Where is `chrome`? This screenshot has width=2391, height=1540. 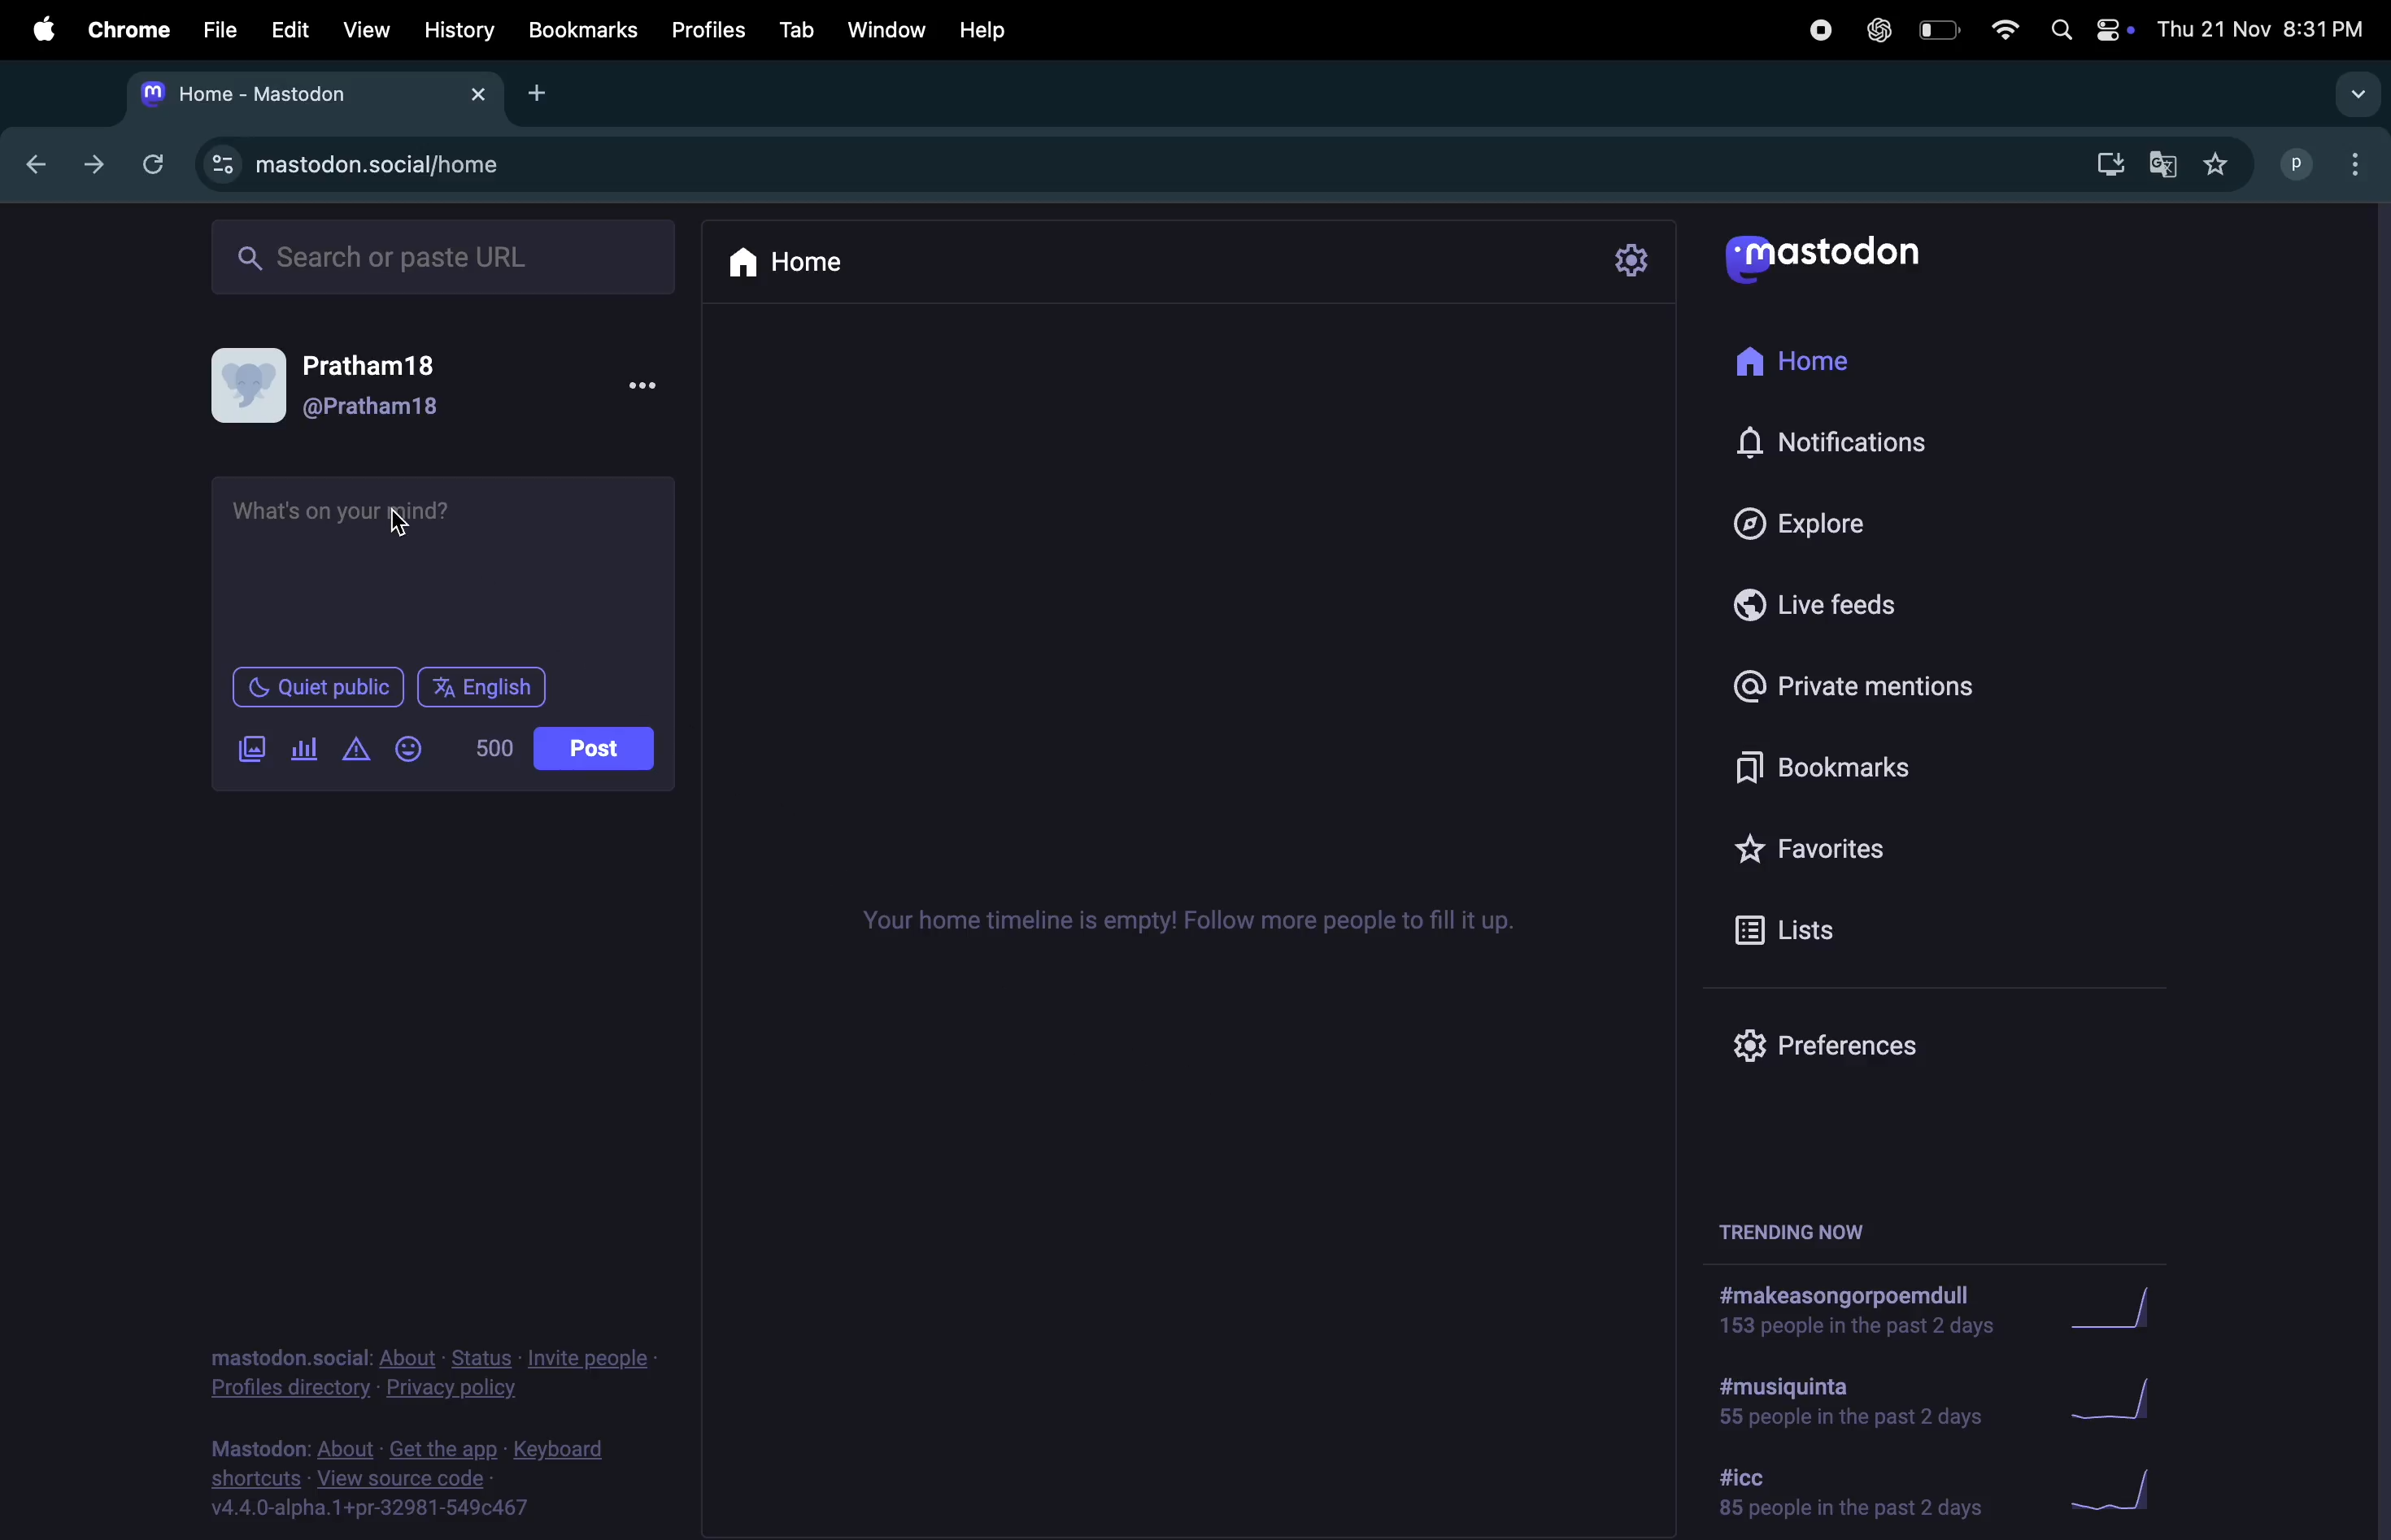
chrome is located at coordinates (129, 27).